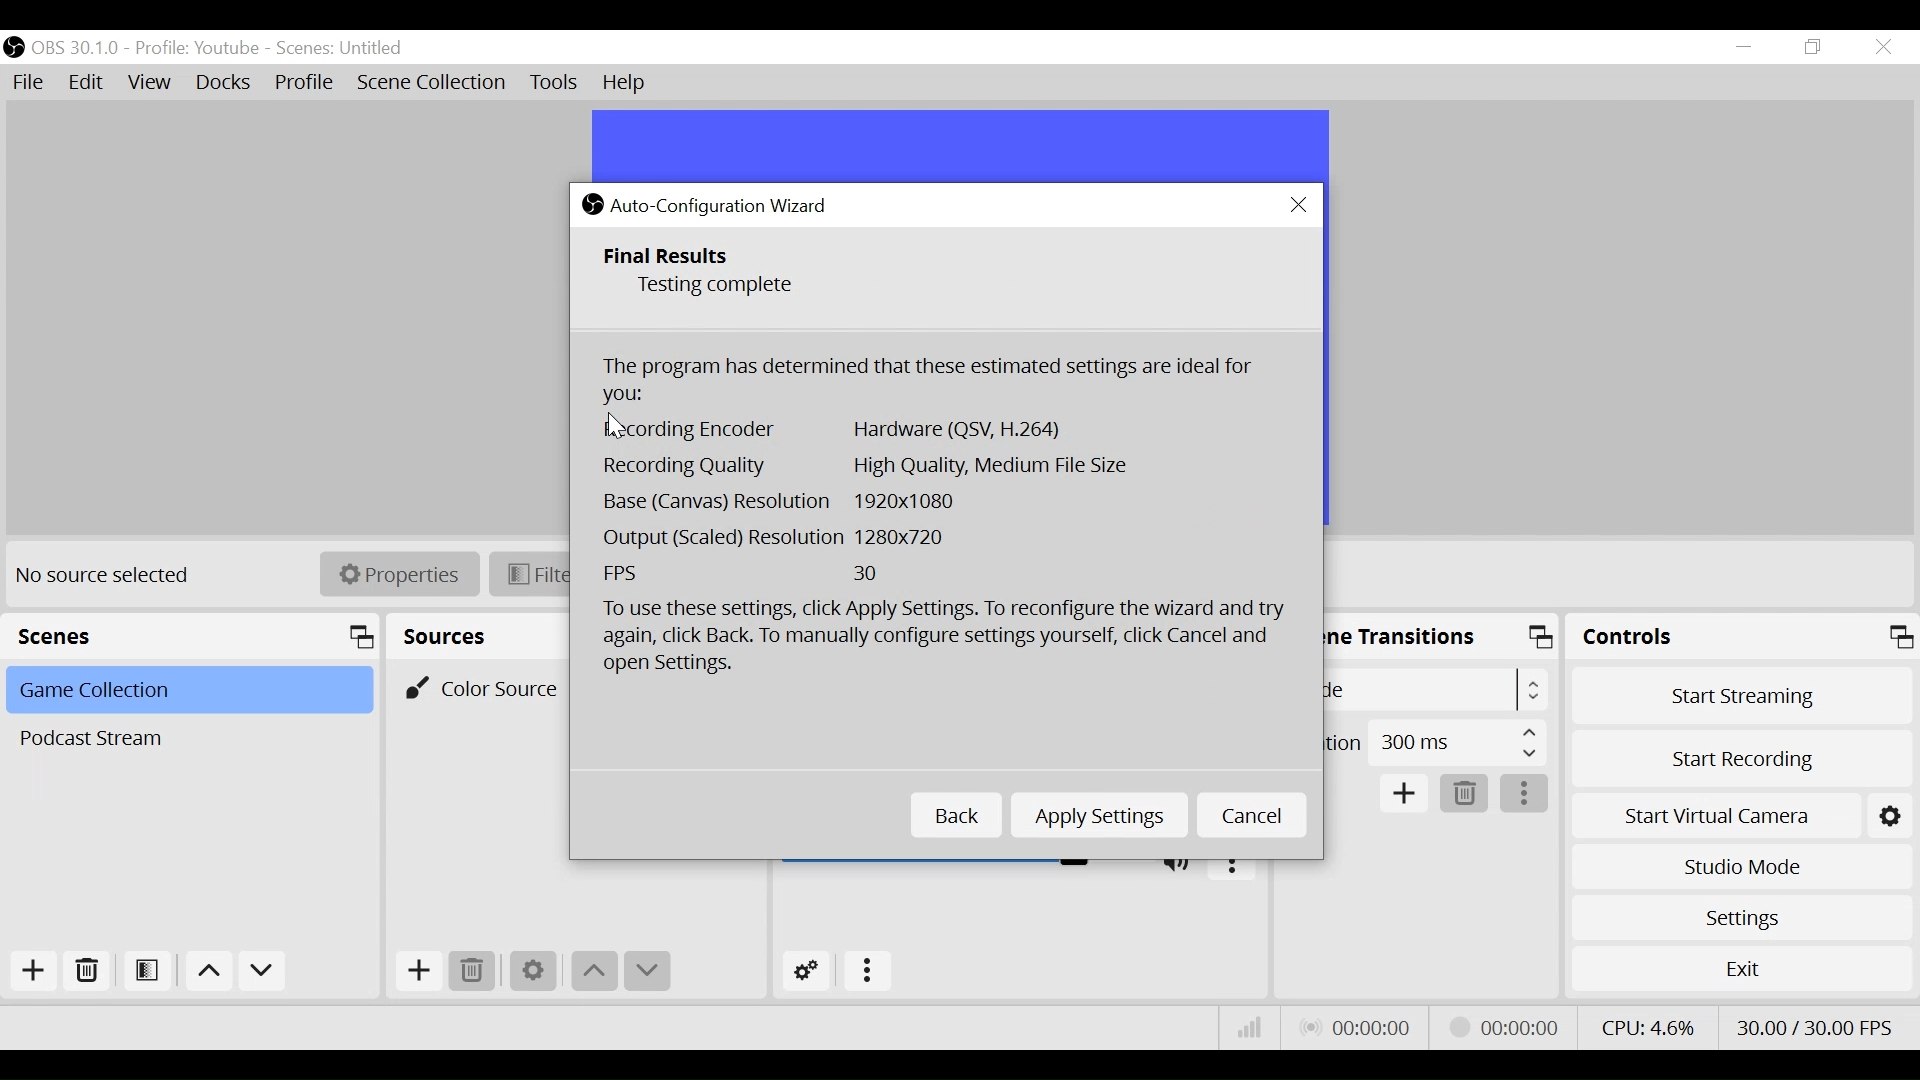 The height and width of the screenshot is (1080, 1920). Describe the element at coordinates (1893, 814) in the screenshot. I see `settings` at that location.